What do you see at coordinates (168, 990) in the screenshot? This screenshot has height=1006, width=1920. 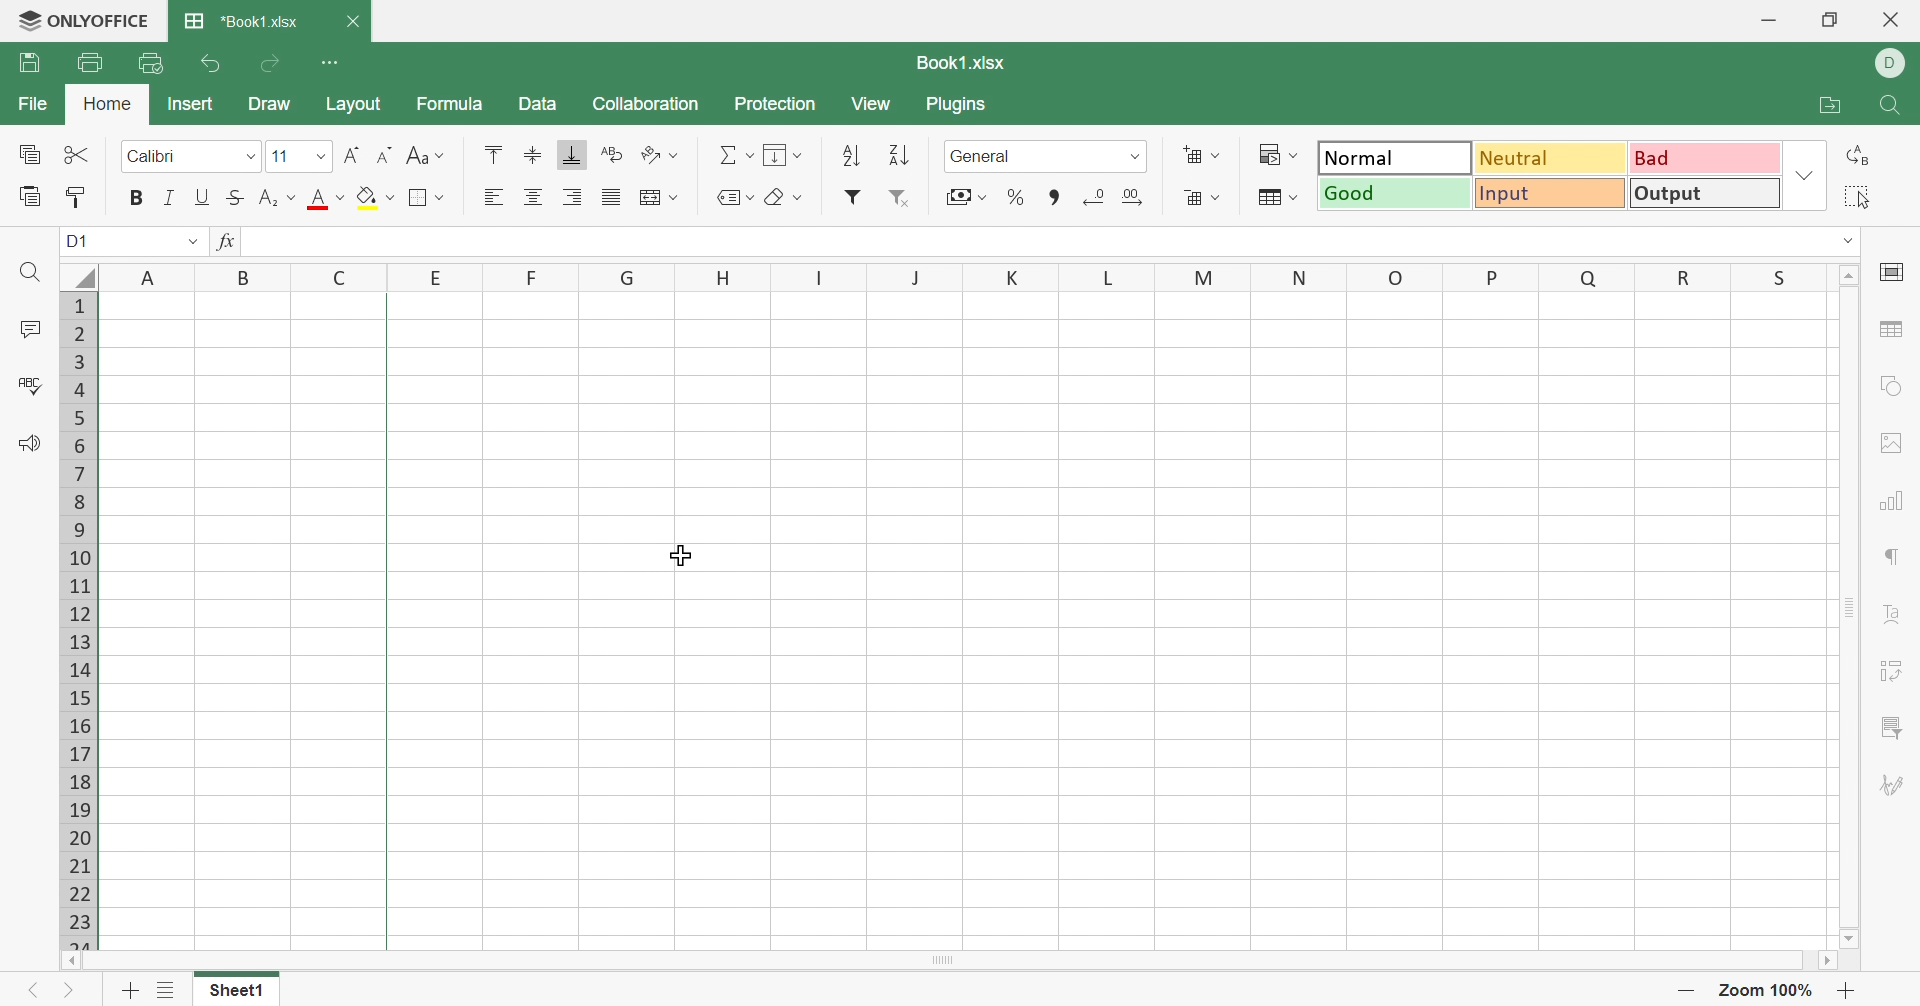 I see `List of sheets` at bounding box center [168, 990].